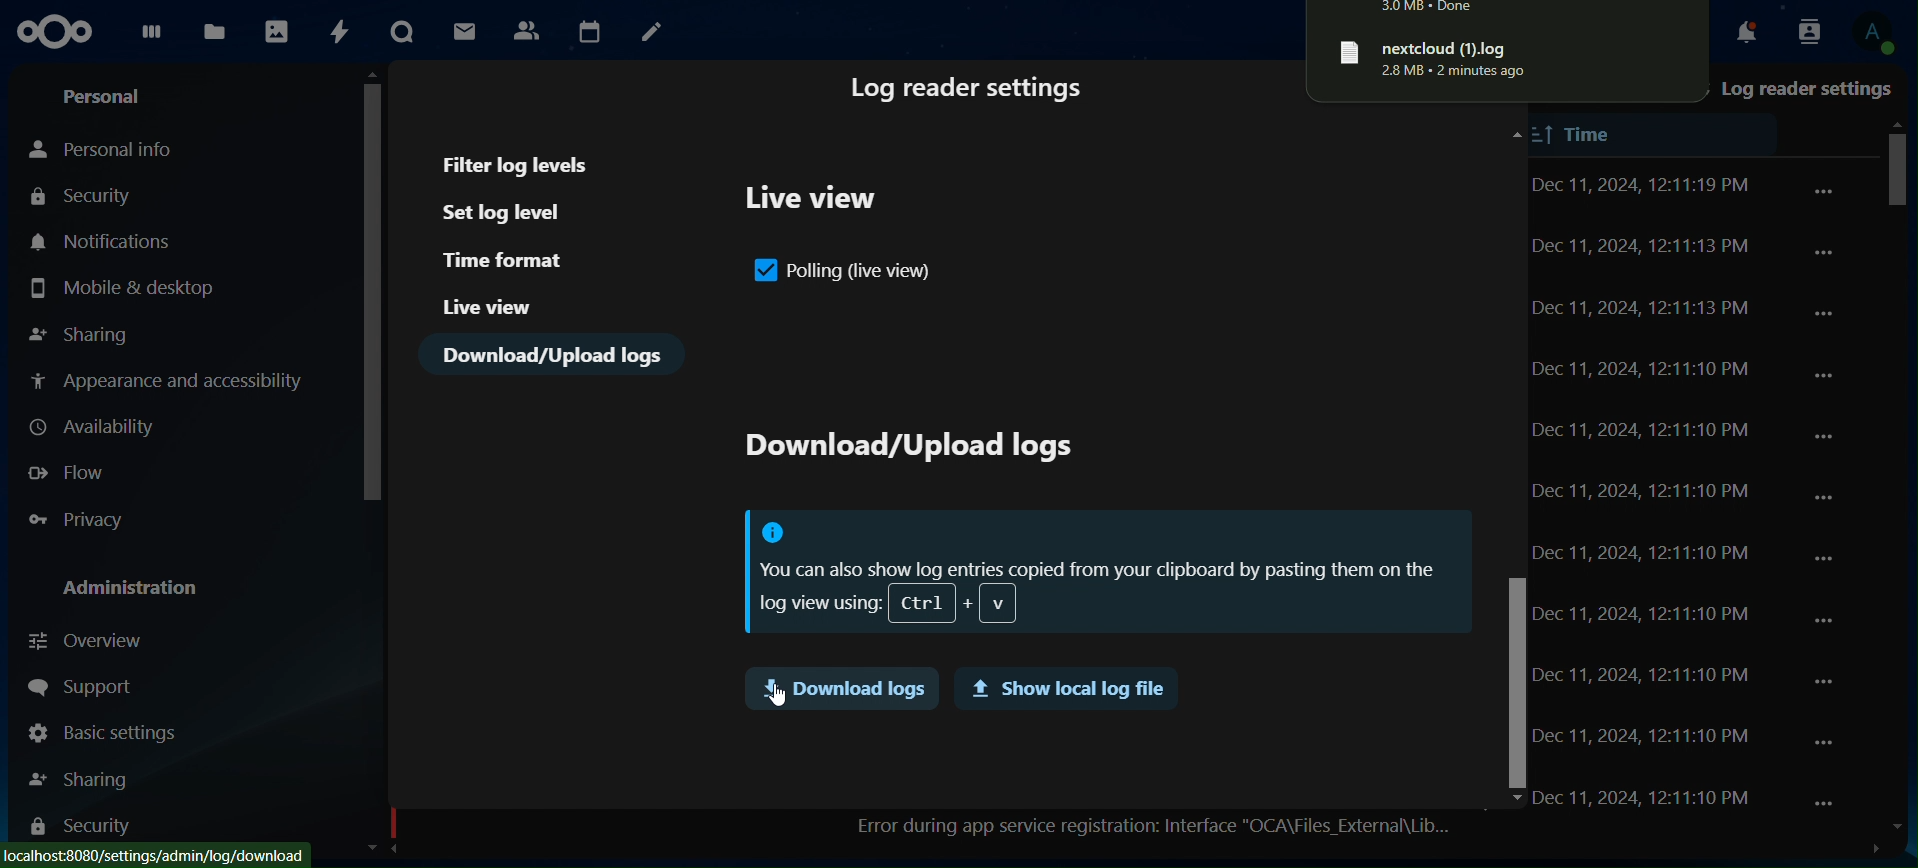 The width and height of the screenshot is (1918, 868). What do you see at coordinates (59, 32) in the screenshot?
I see `icon` at bounding box center [59, 32].